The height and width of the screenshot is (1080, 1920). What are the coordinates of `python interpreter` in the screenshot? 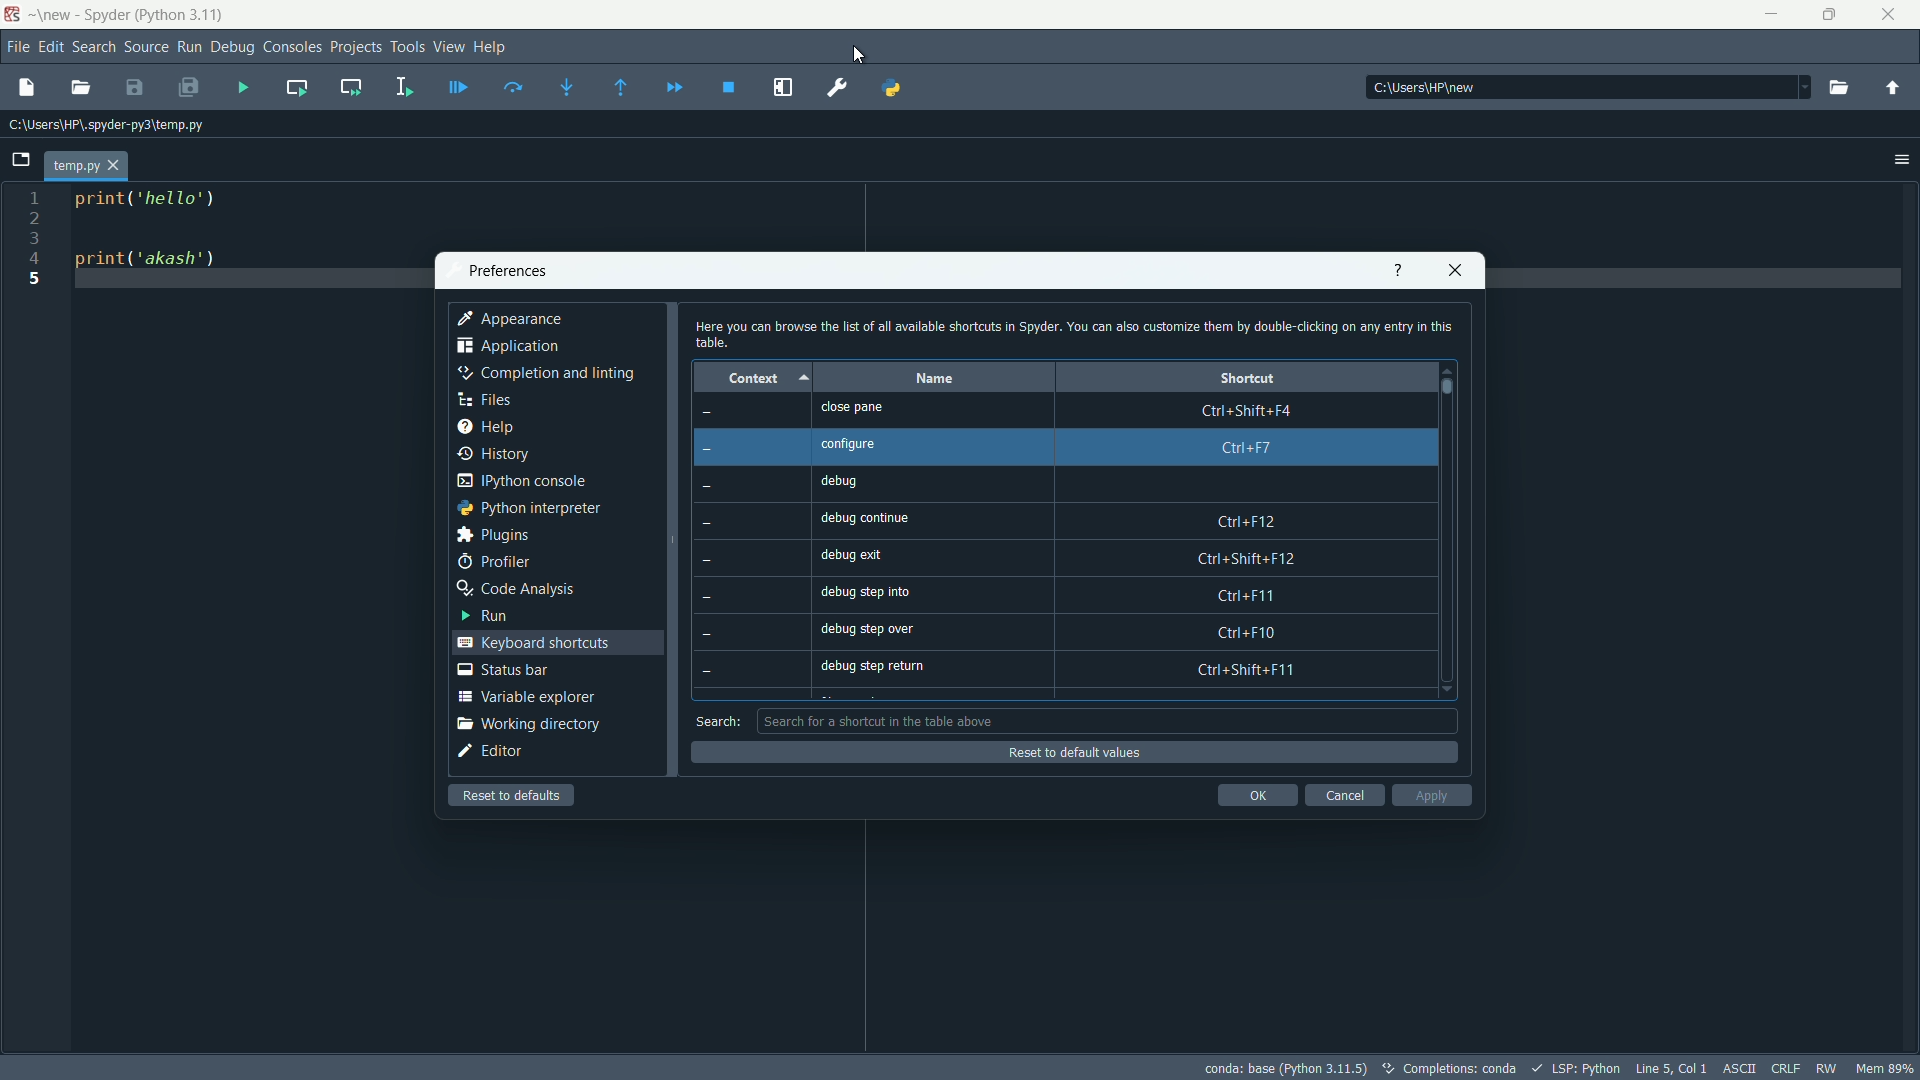 It's located at (528, 508).